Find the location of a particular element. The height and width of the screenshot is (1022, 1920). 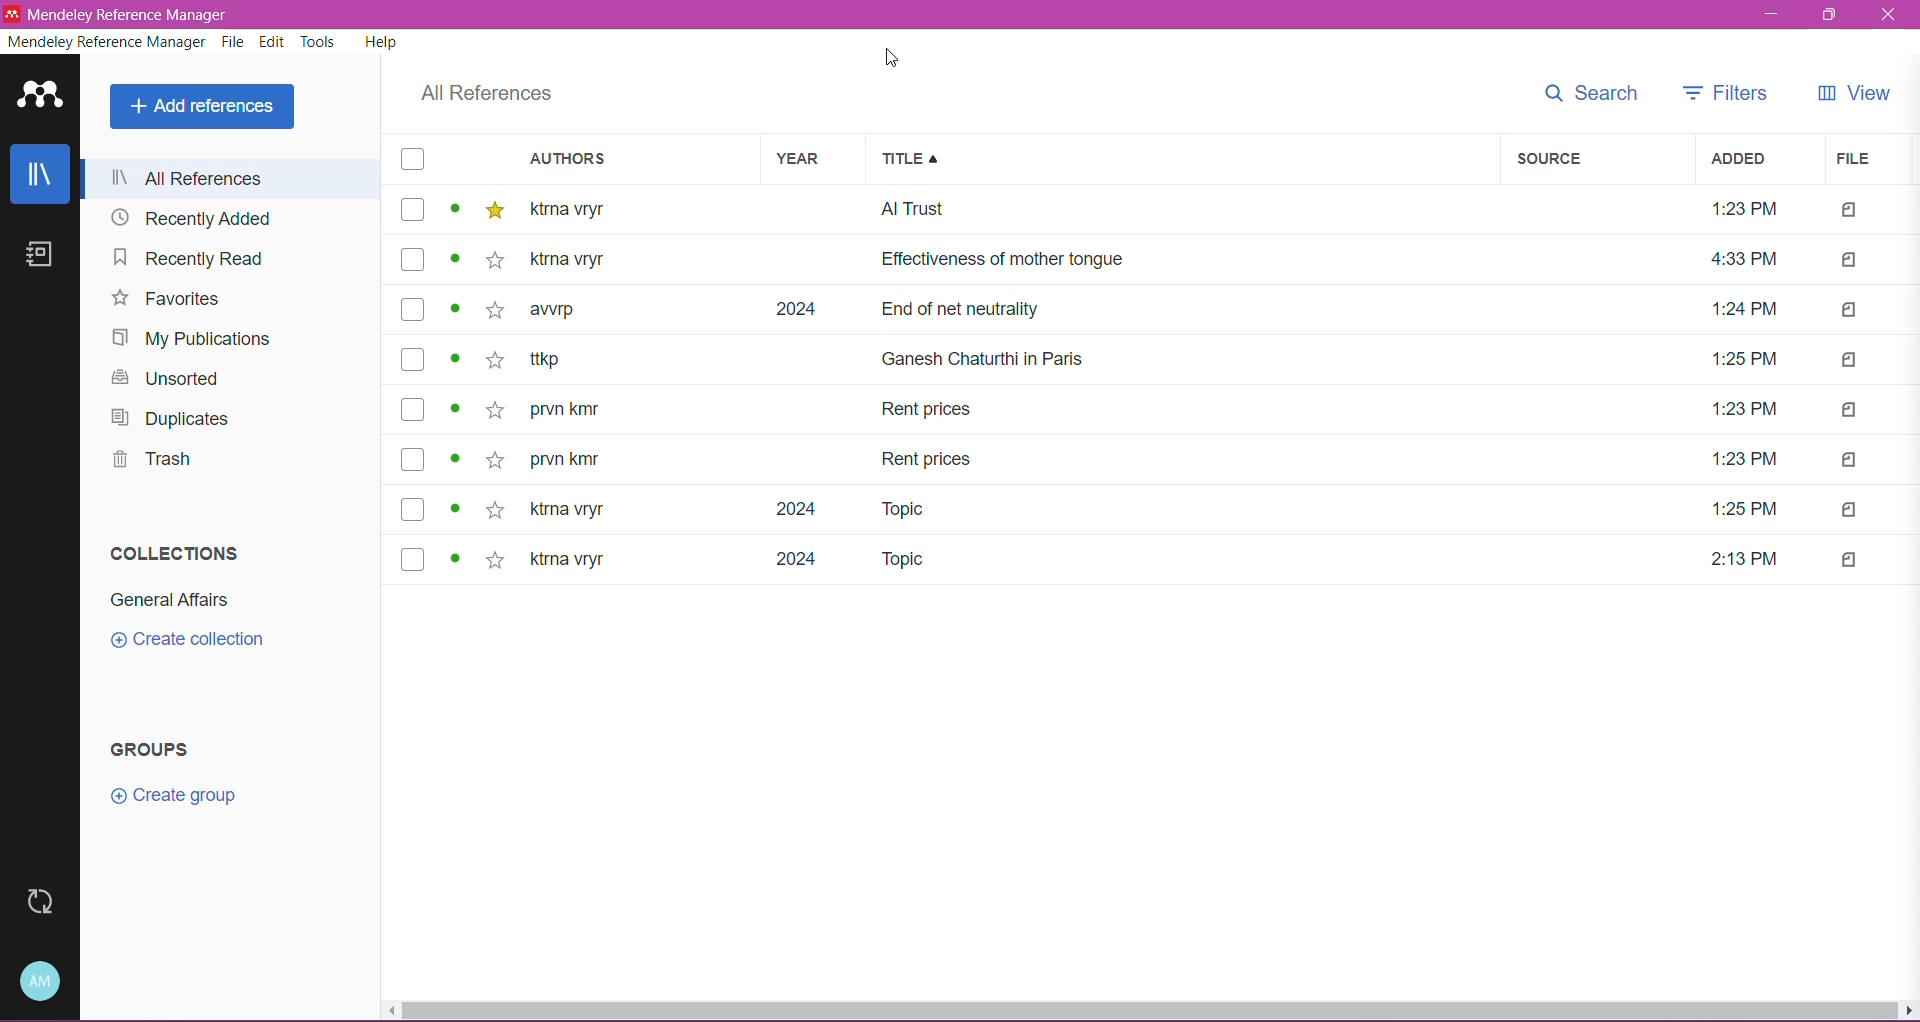

Recently Read is located at coordinates (184, 257).